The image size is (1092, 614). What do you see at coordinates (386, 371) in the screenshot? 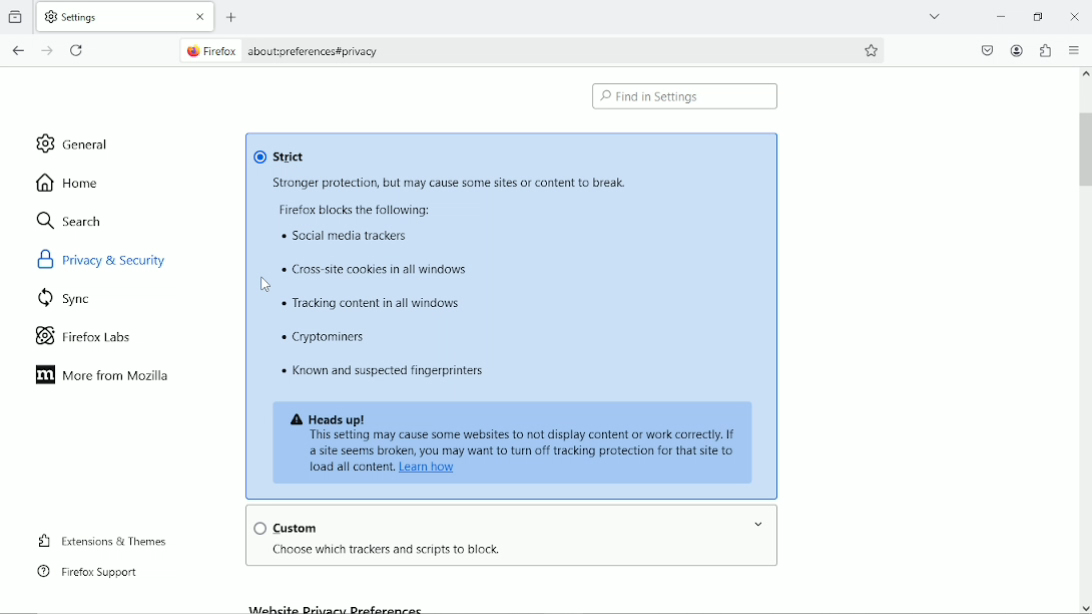
I see `text` at bounding box center [386, 371].